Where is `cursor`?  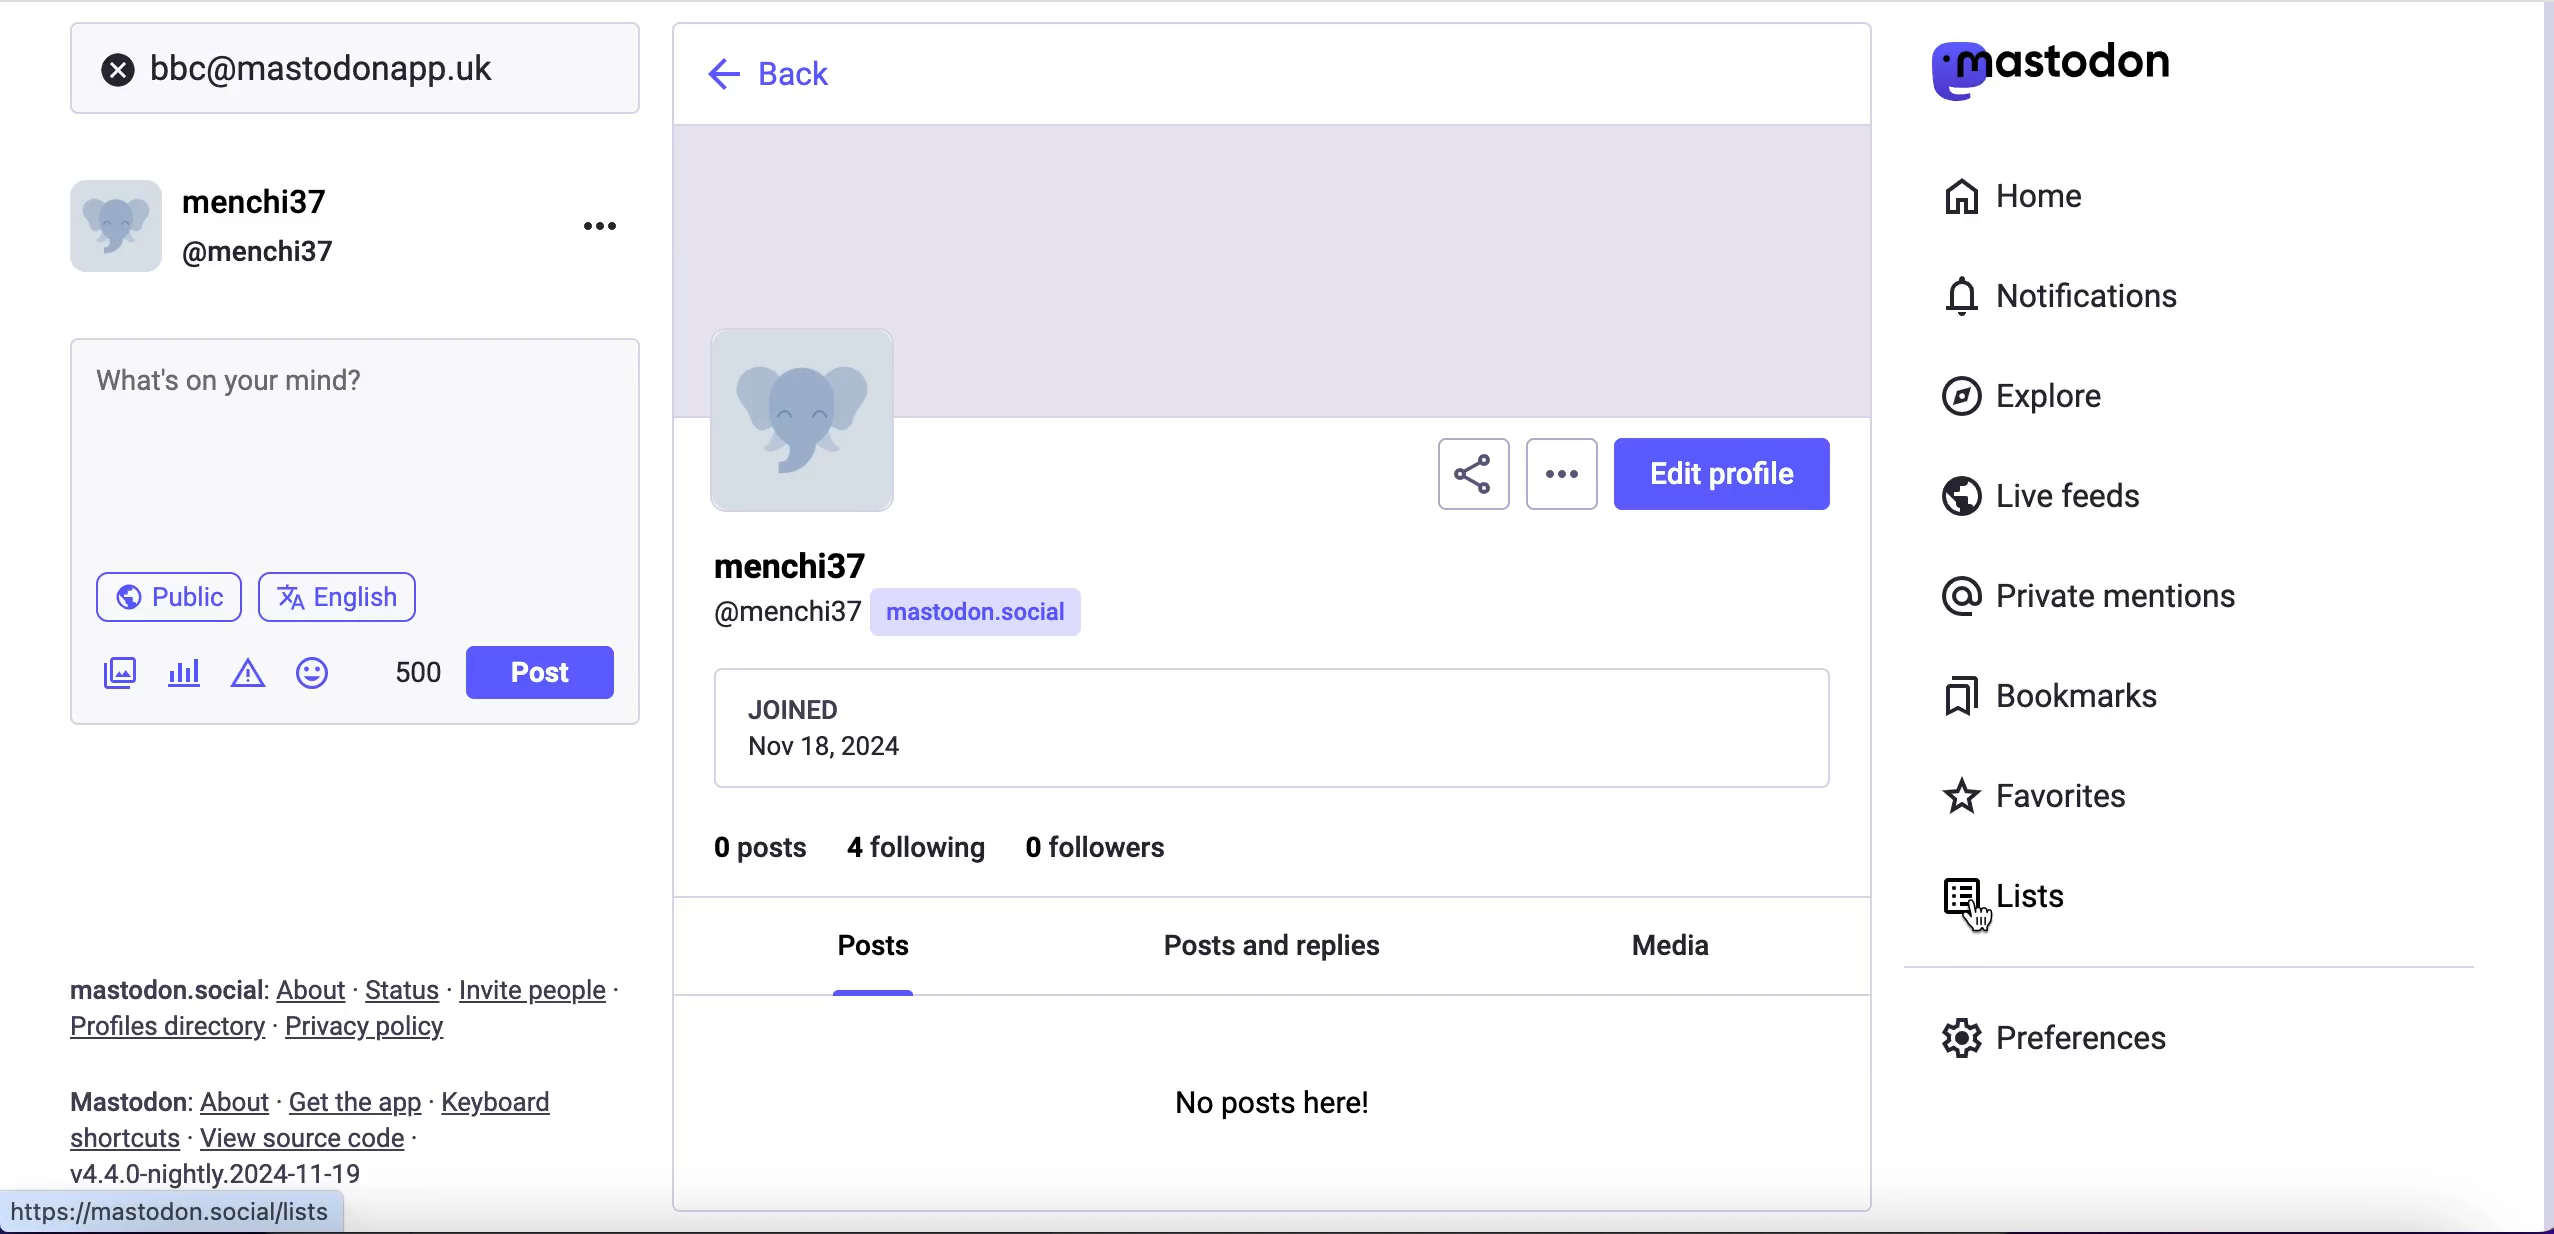
cursor is located at coordinates (1974, 917).